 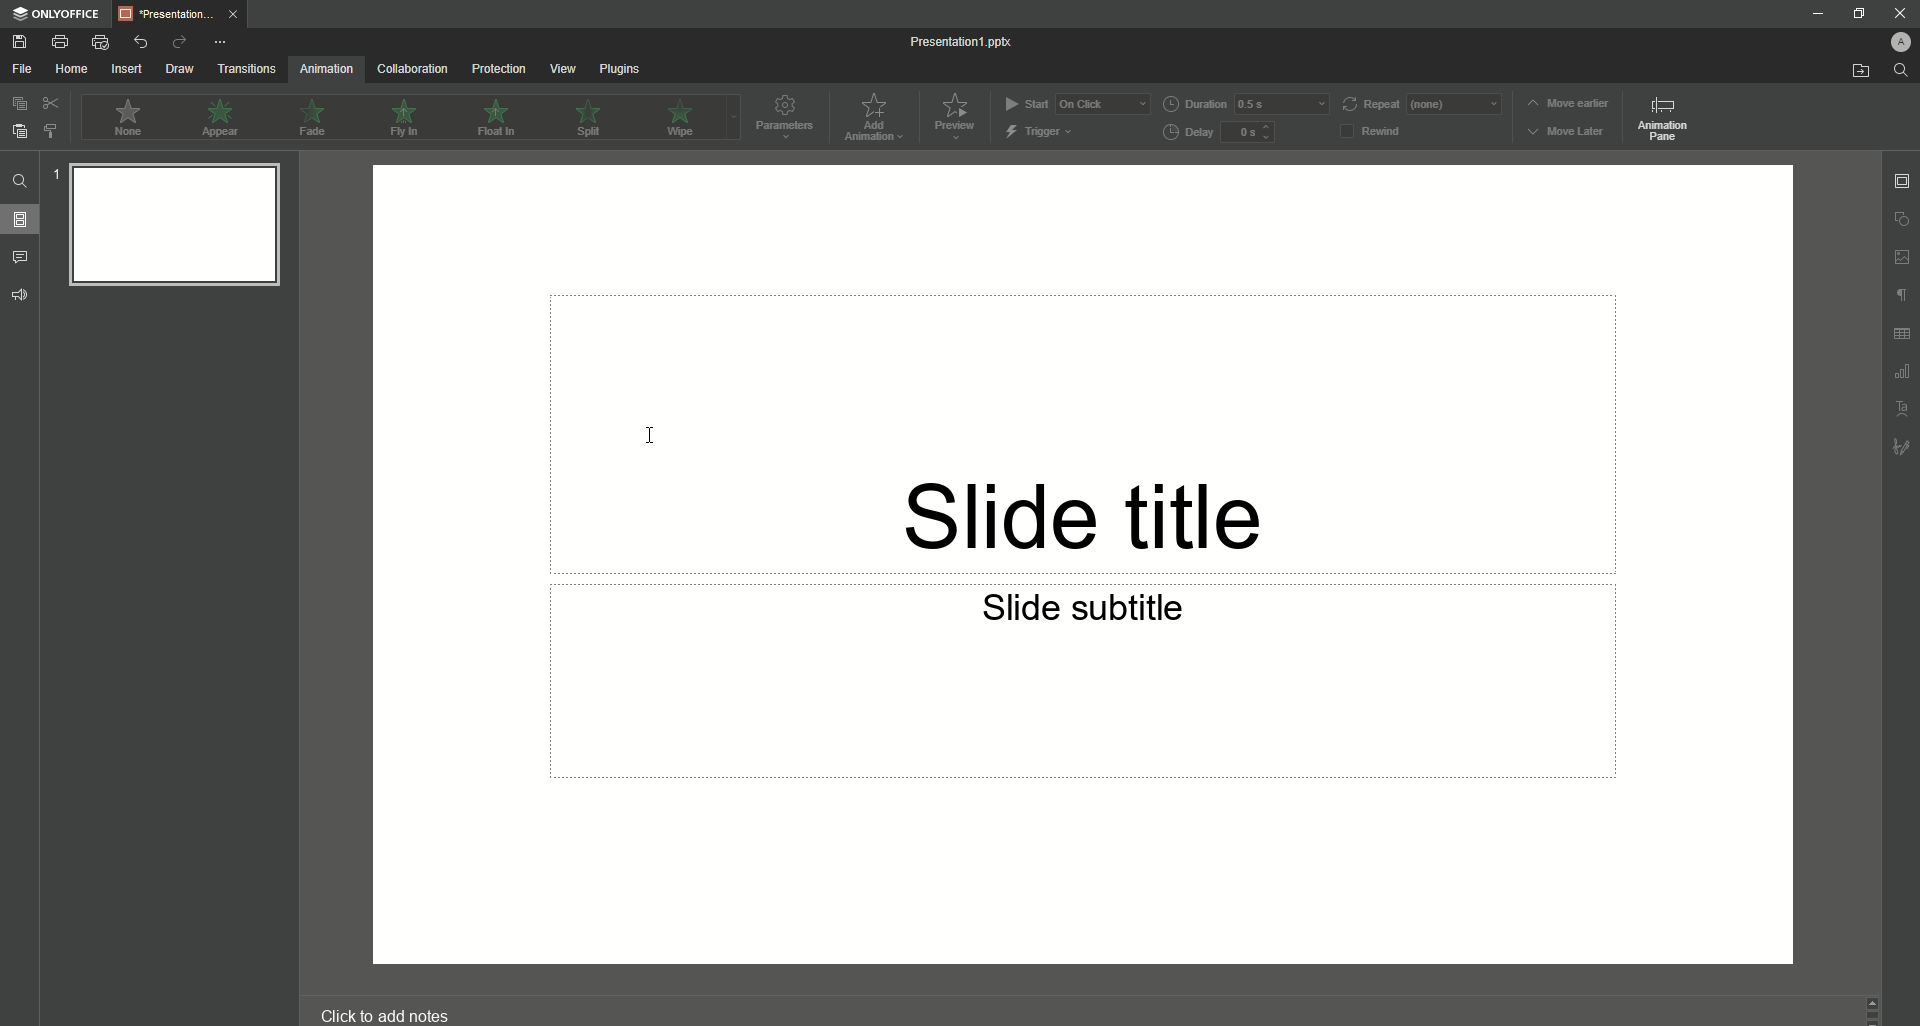 What do you see at coordinates (312, 117) in the screenshot?
I see `Fade` at bounding box center [312, 117].